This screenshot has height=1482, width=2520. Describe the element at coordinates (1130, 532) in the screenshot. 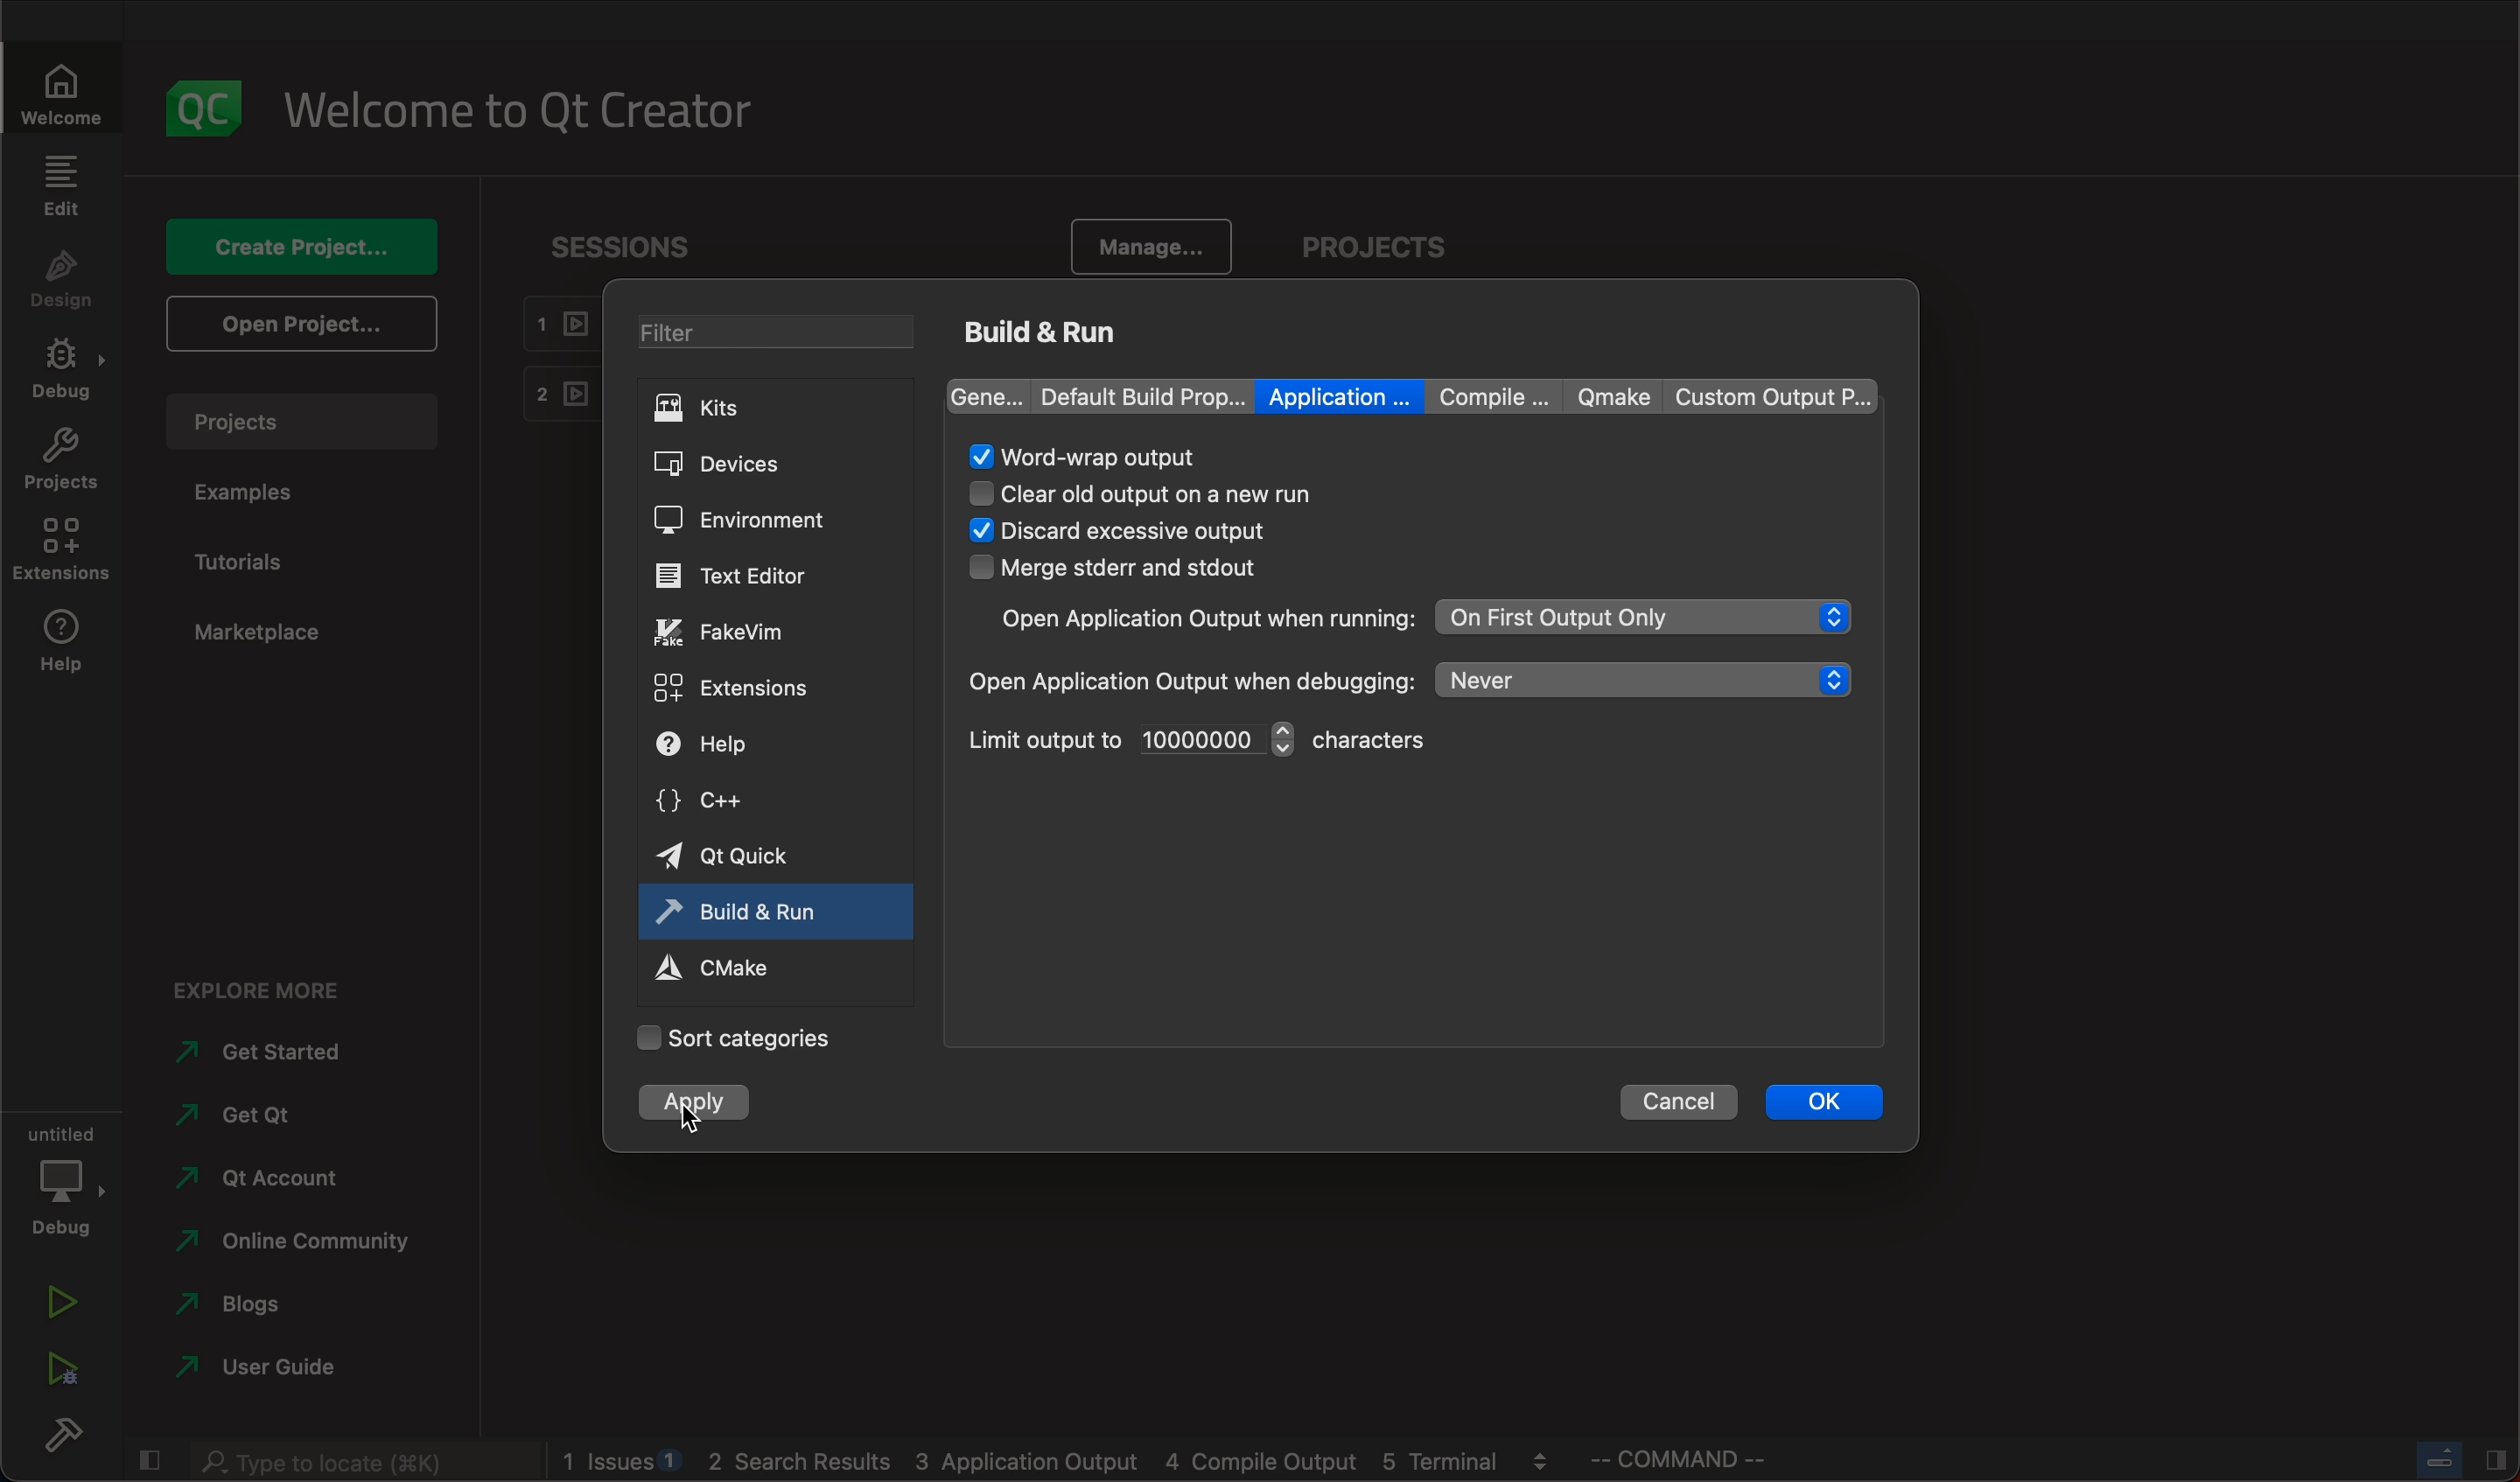

I see `selectes` at that location.